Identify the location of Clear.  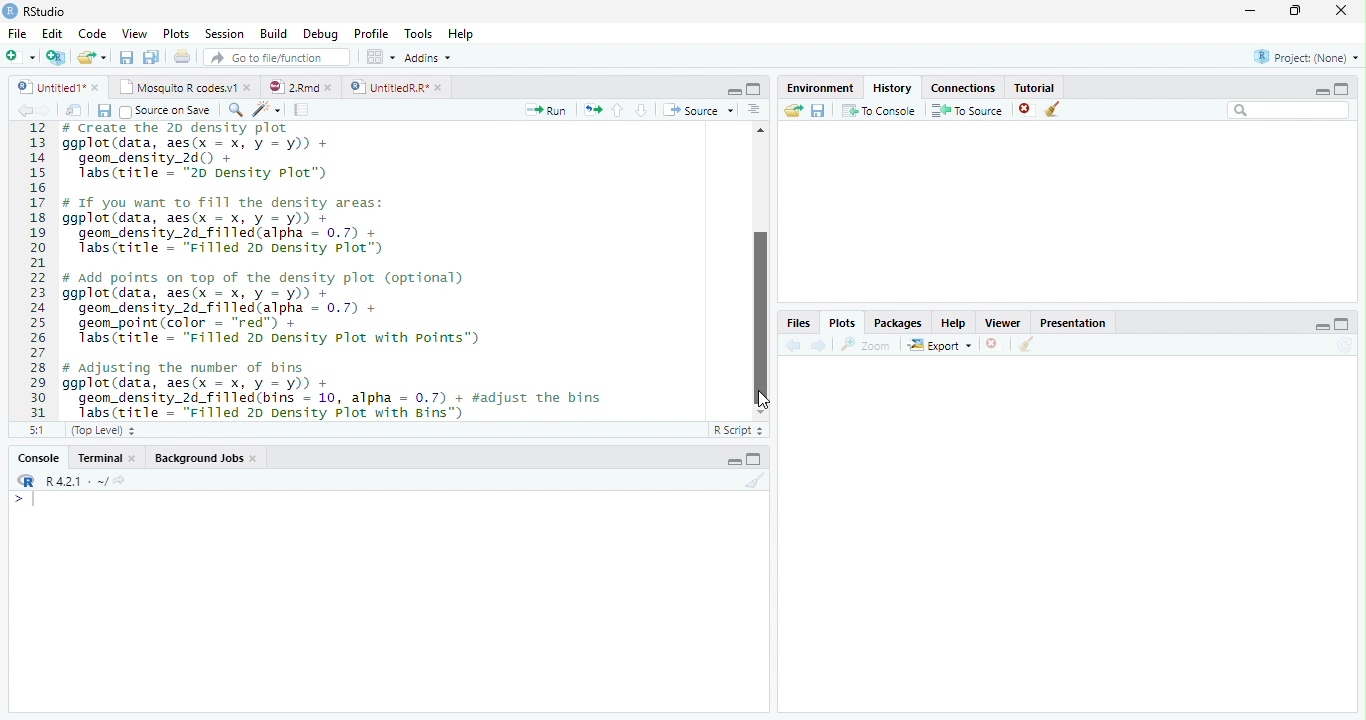
(756, 480).